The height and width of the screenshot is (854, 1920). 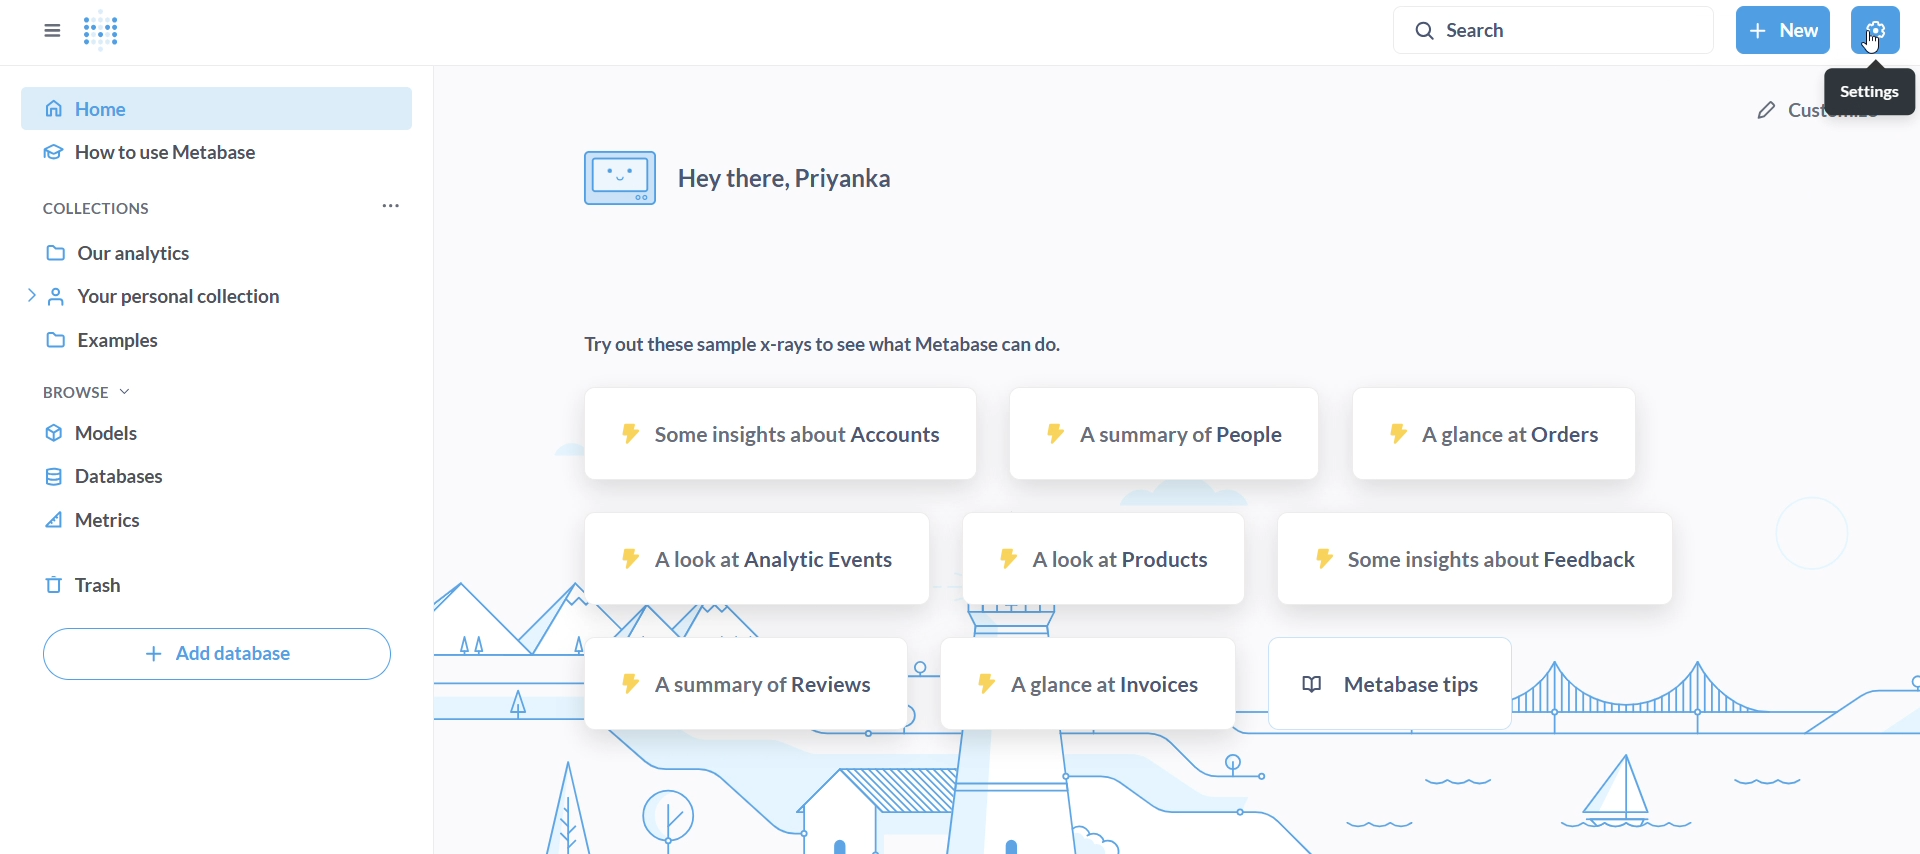 I want to click on some insights about feedback, so click(x=1473, y=560).